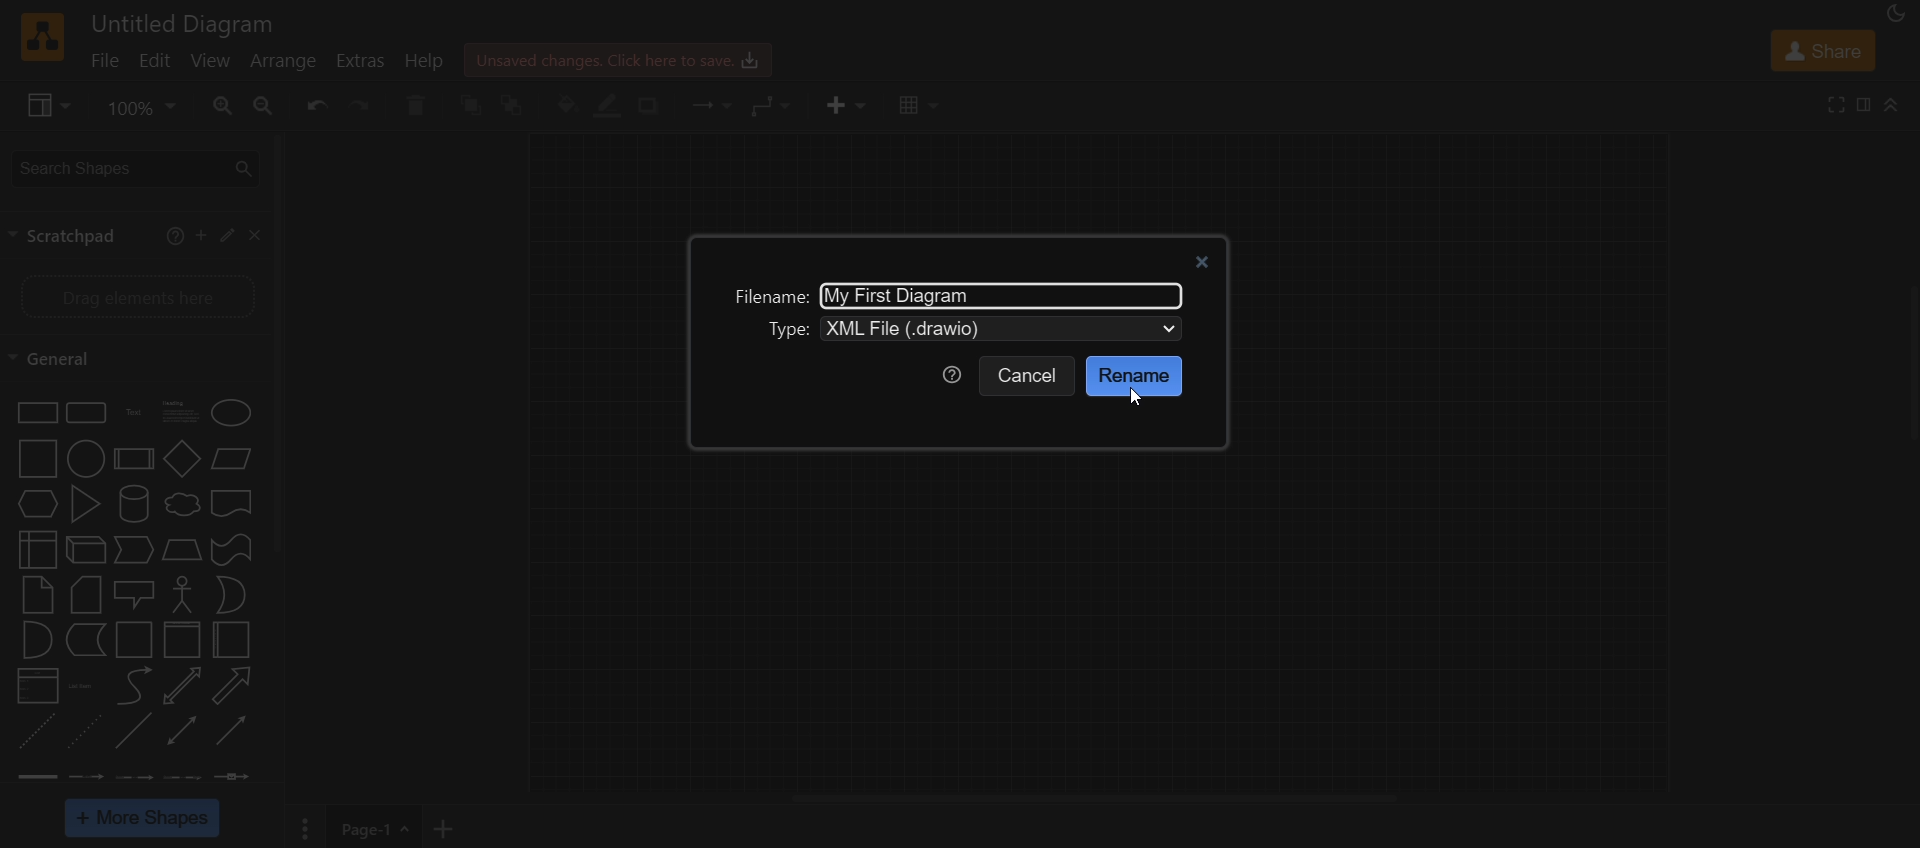  Describe the element at coordinates (362, 107) in the screenshot. I see `redo` at that location.